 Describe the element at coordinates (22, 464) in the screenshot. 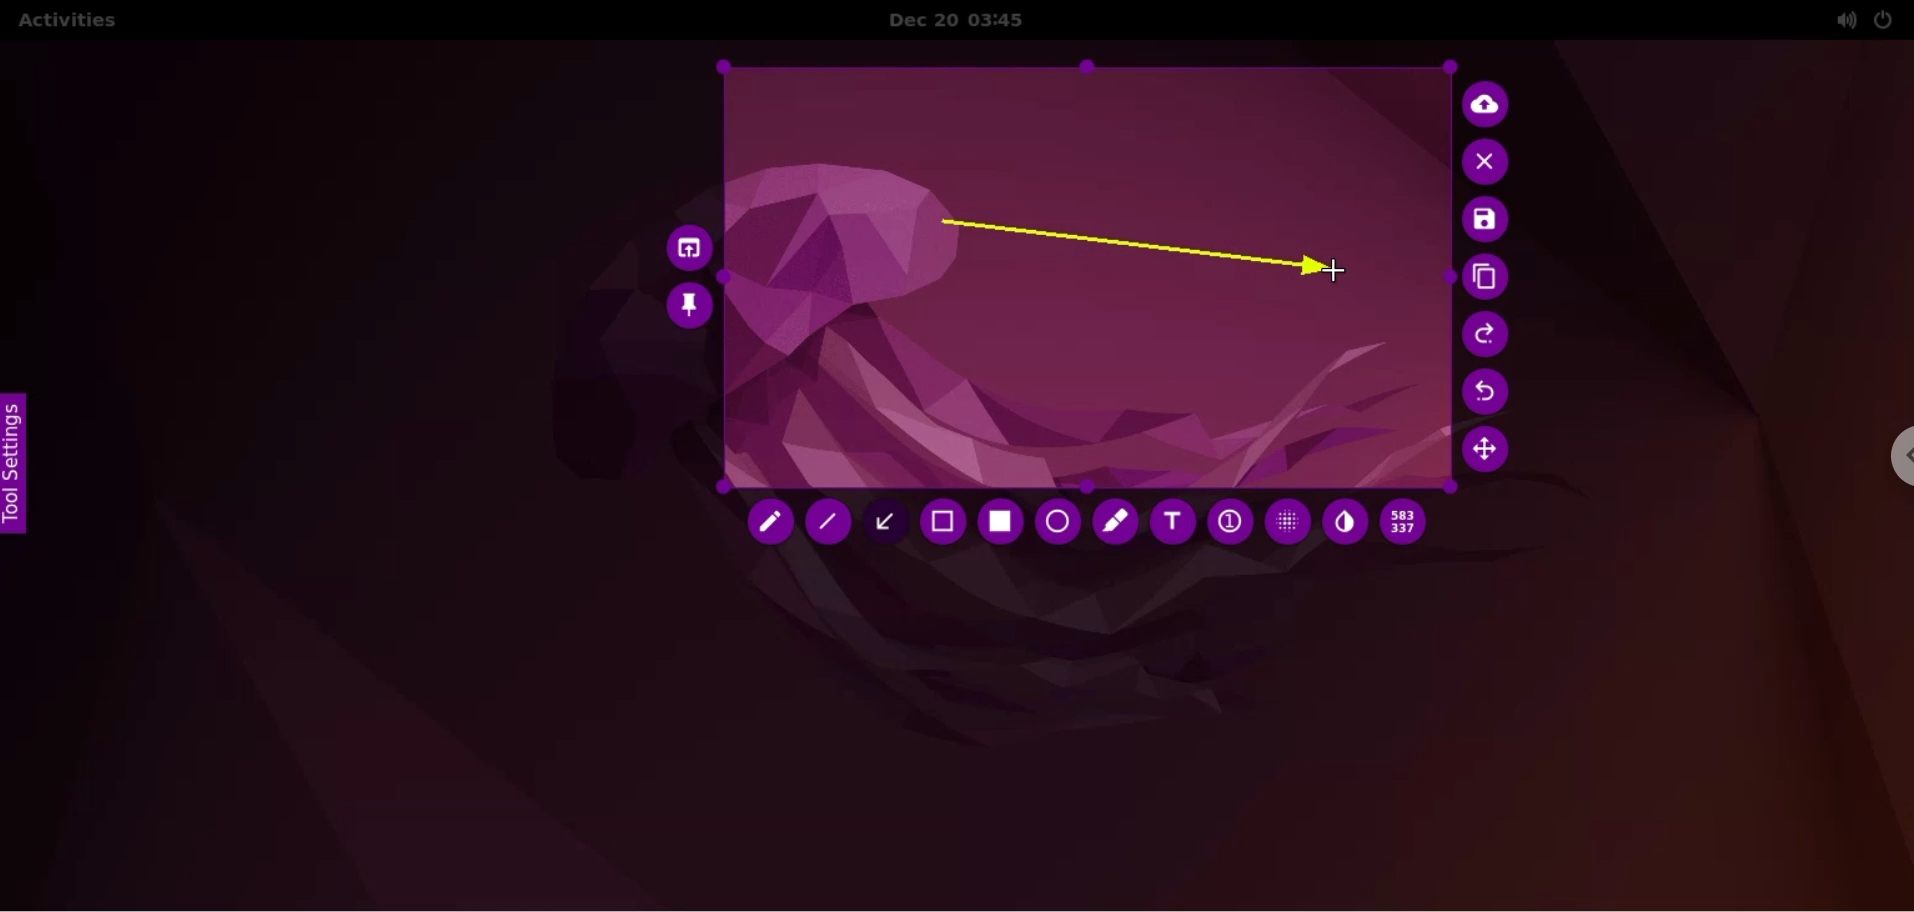

I see `tool settings` at that location.